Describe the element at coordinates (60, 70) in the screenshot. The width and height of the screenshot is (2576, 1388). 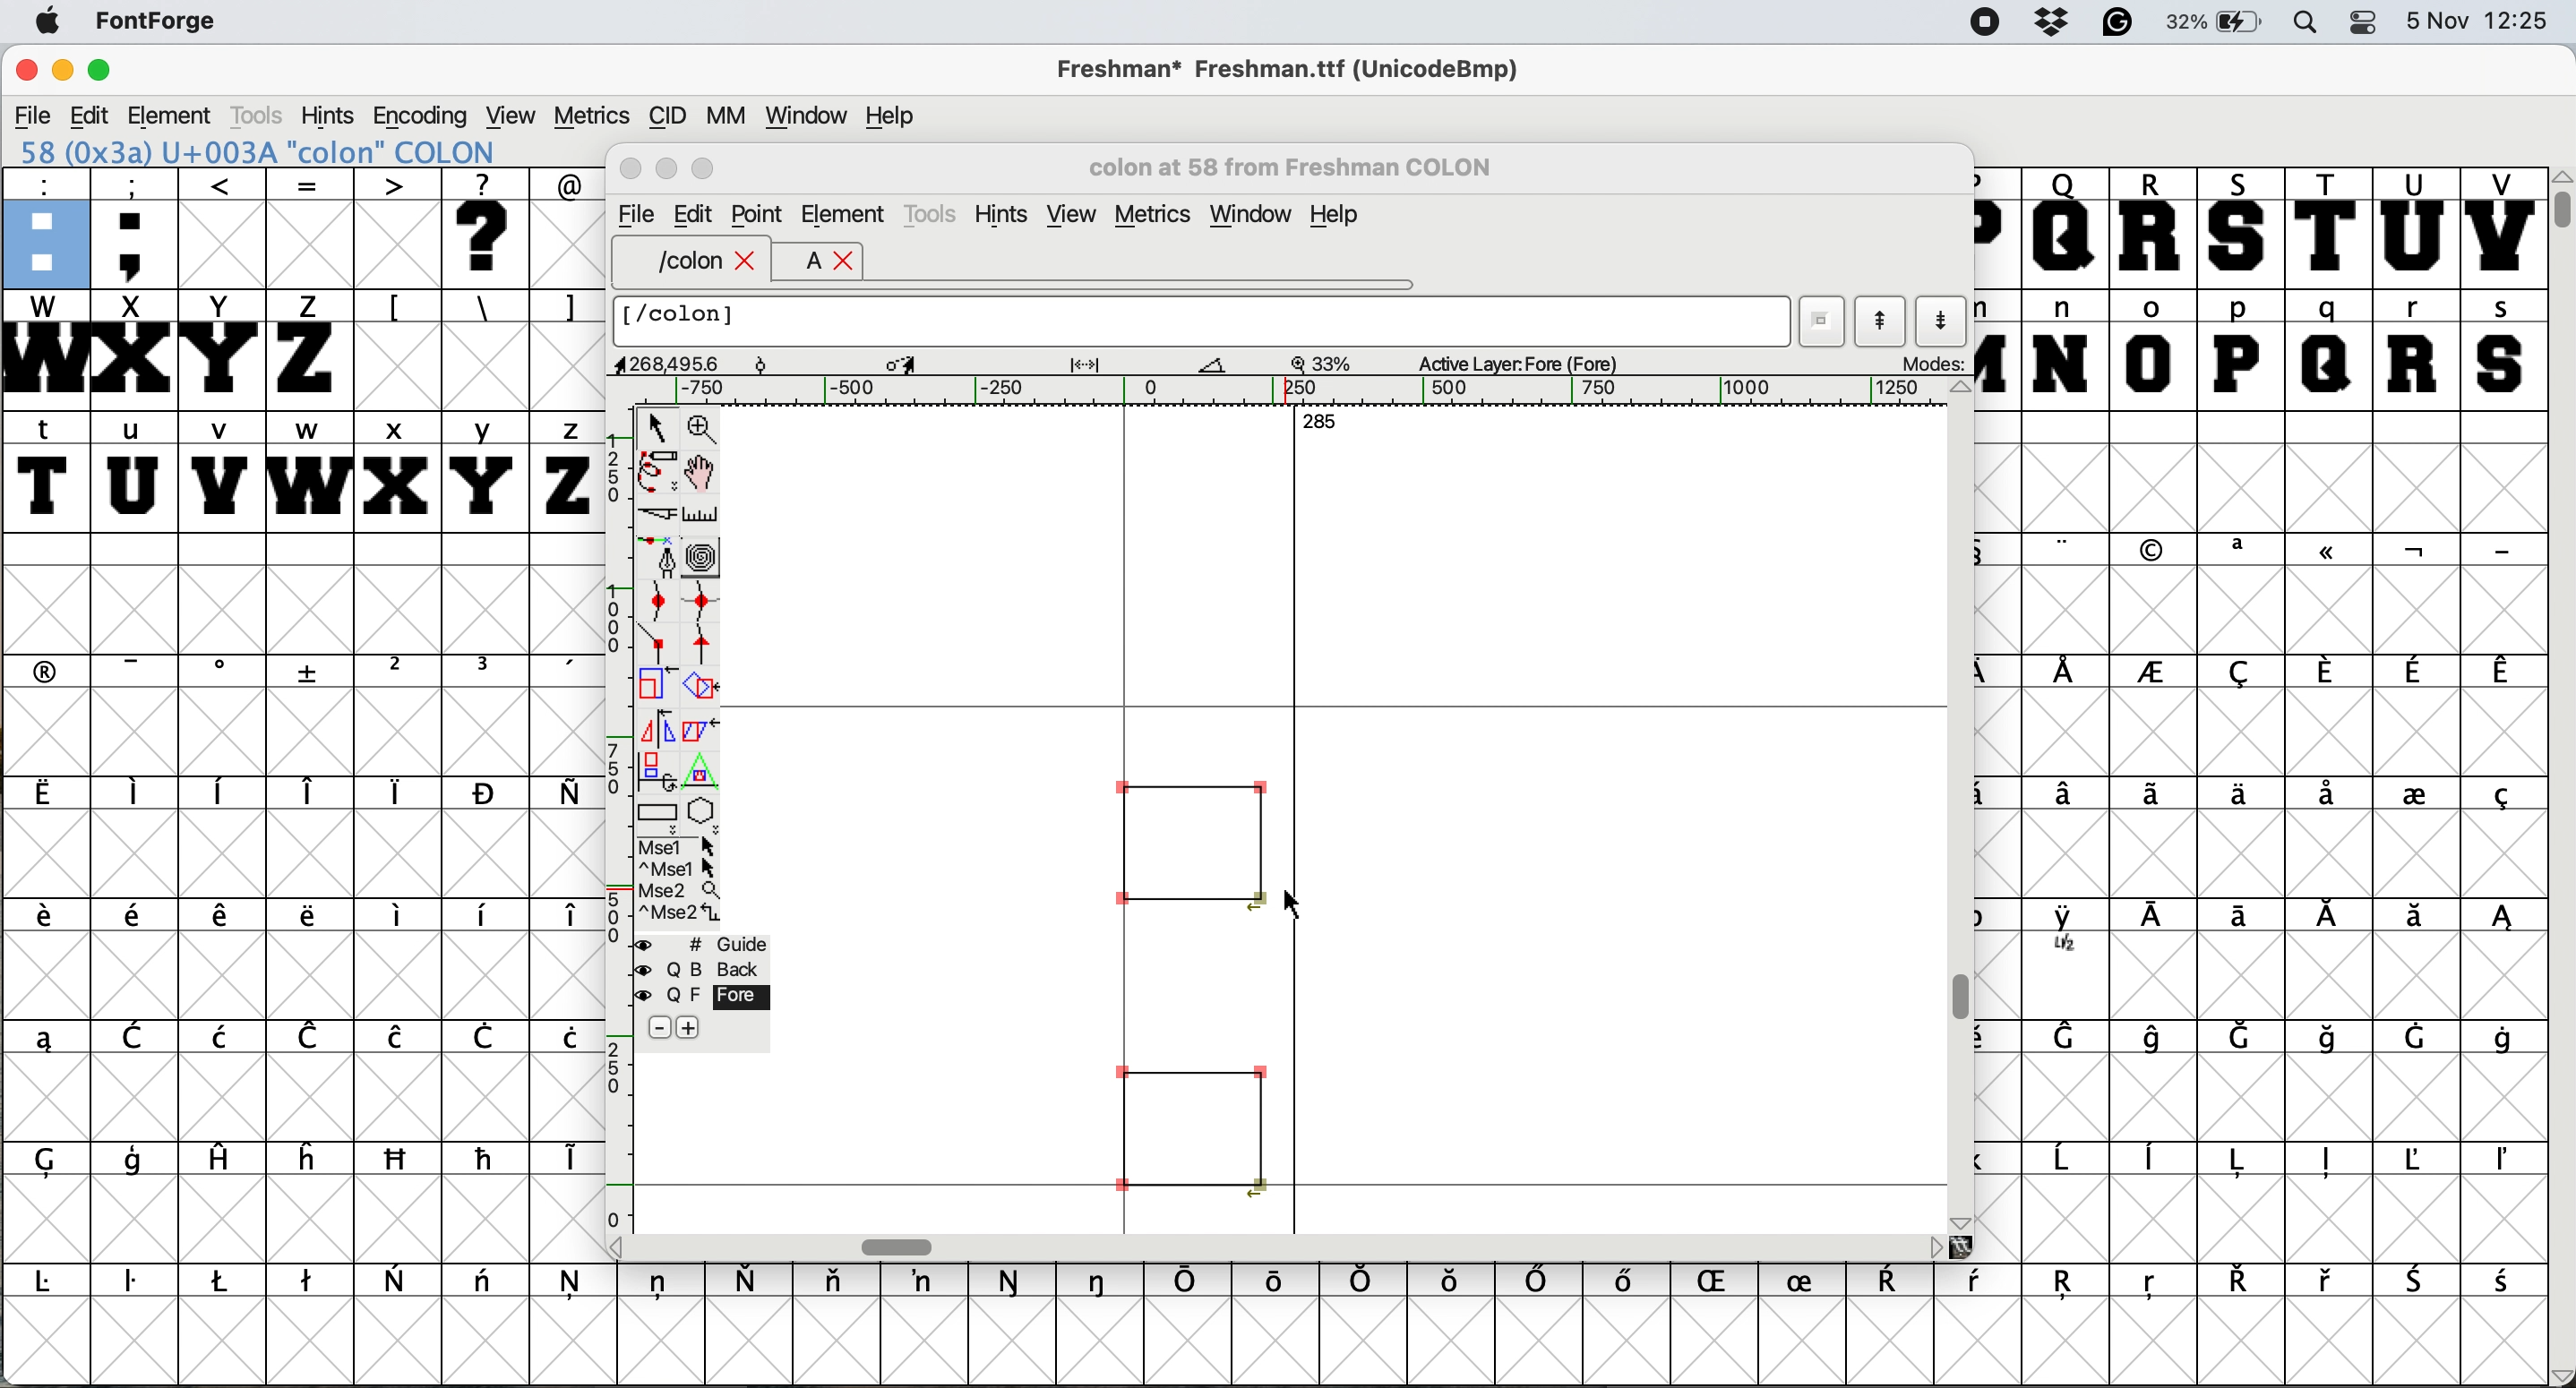
I see `minimise` at that location.